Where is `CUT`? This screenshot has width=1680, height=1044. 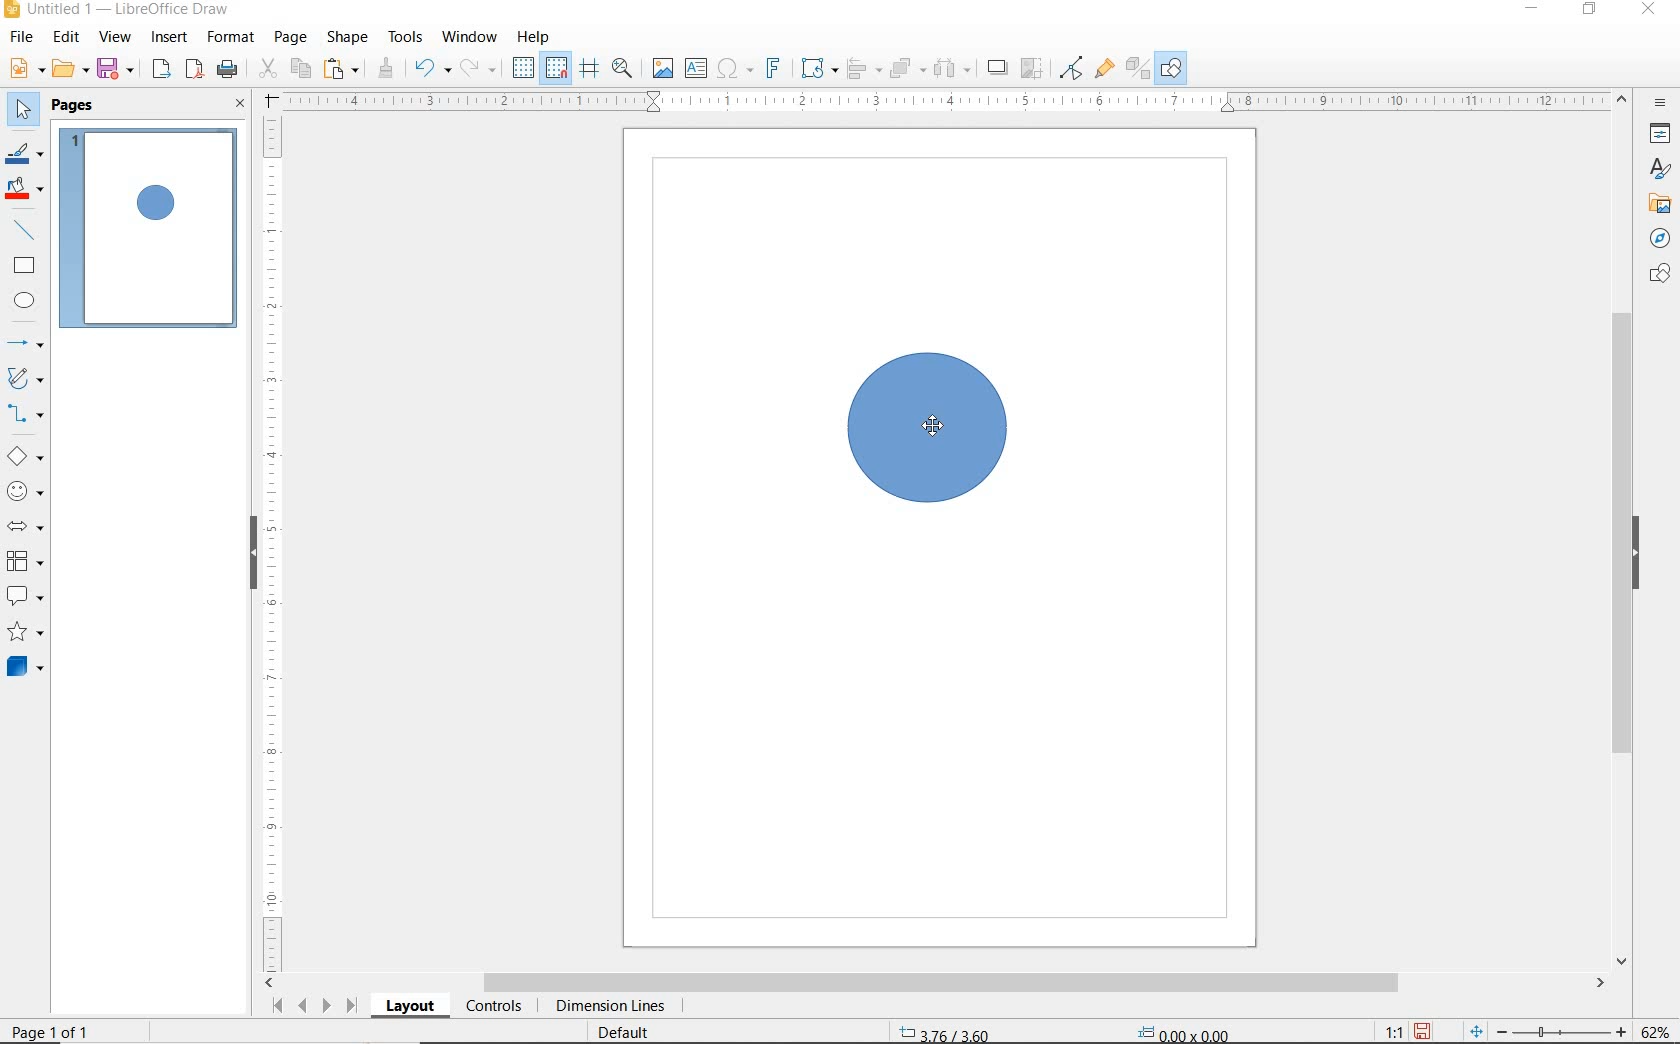 CUT is located at coordinates (267, 69).